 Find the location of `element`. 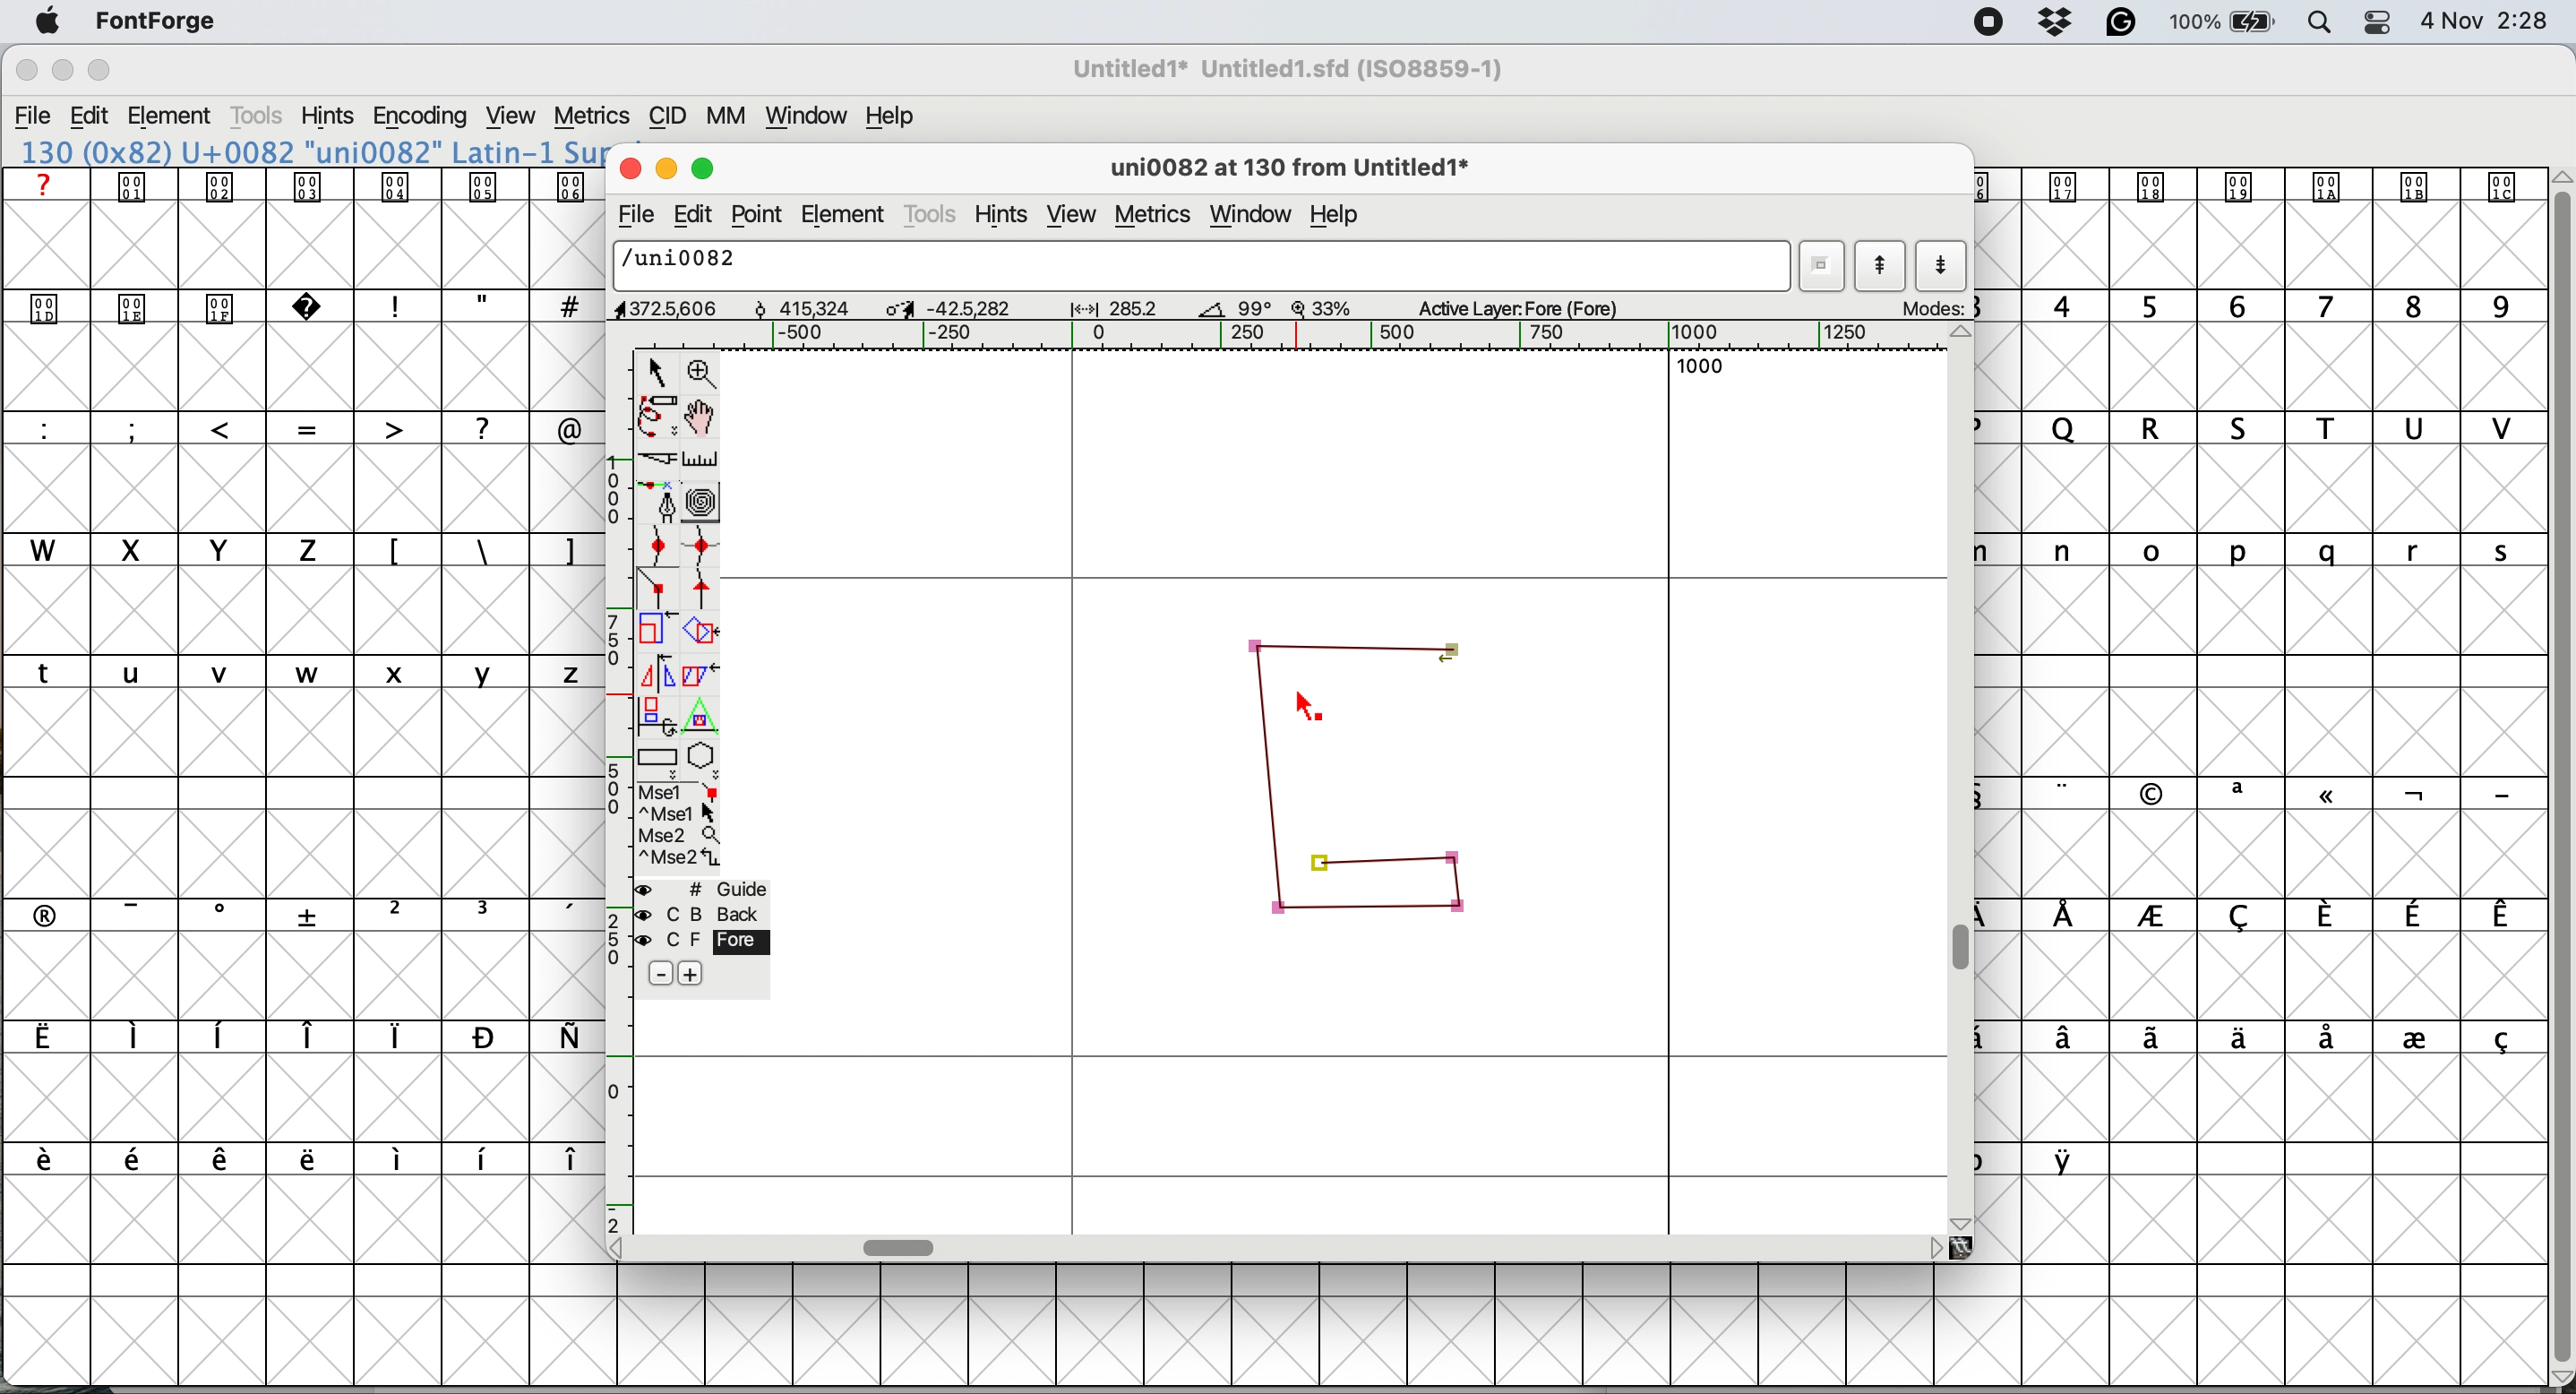

element is located at coordinates (845, 213).